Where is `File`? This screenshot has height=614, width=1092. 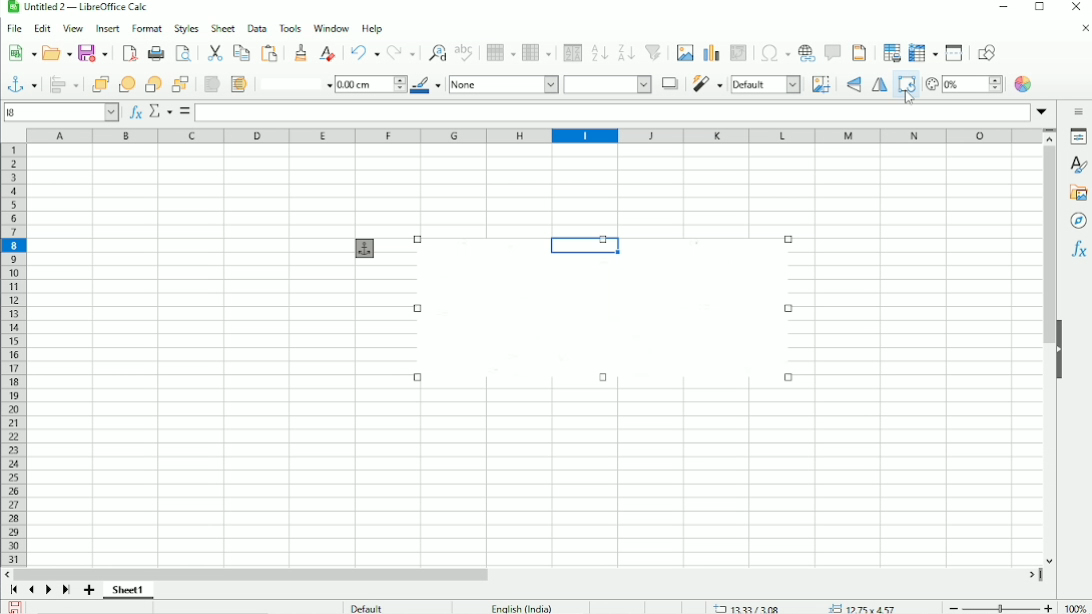 File is located at coordinates (16, 28).